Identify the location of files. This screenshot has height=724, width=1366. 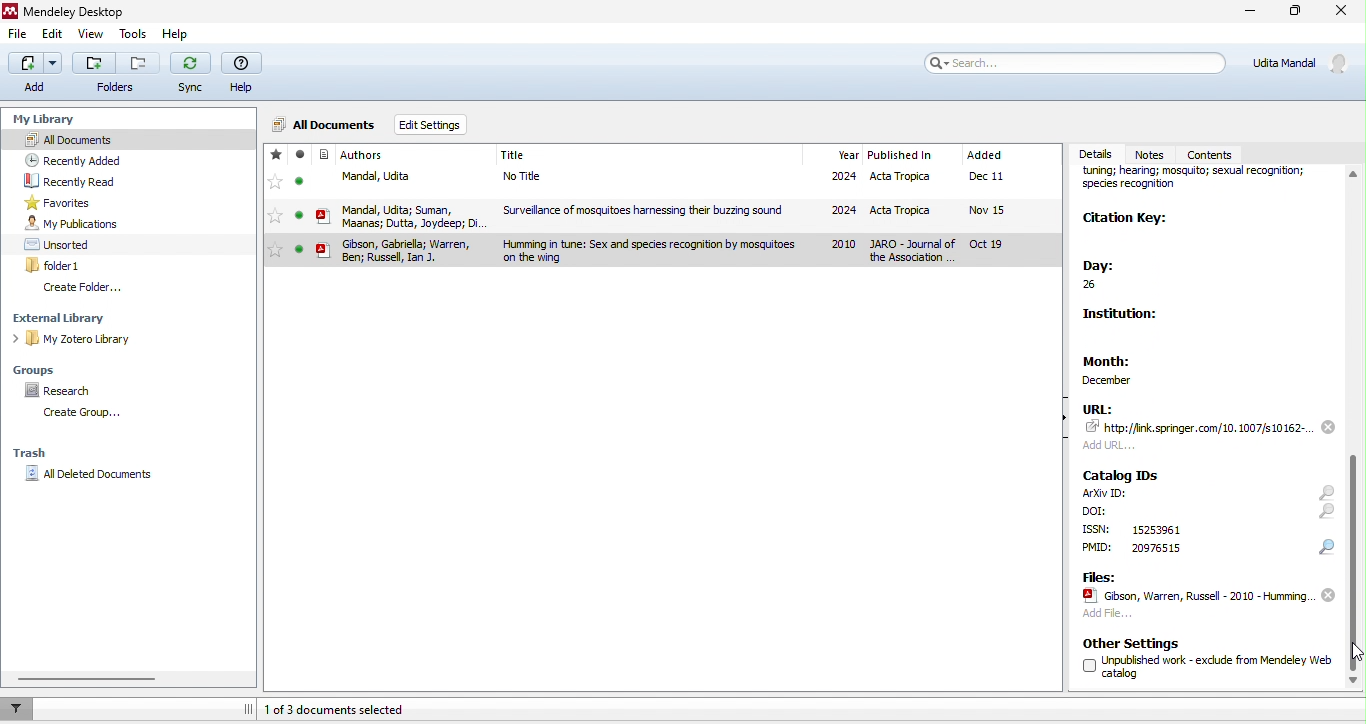
(1098, 576).